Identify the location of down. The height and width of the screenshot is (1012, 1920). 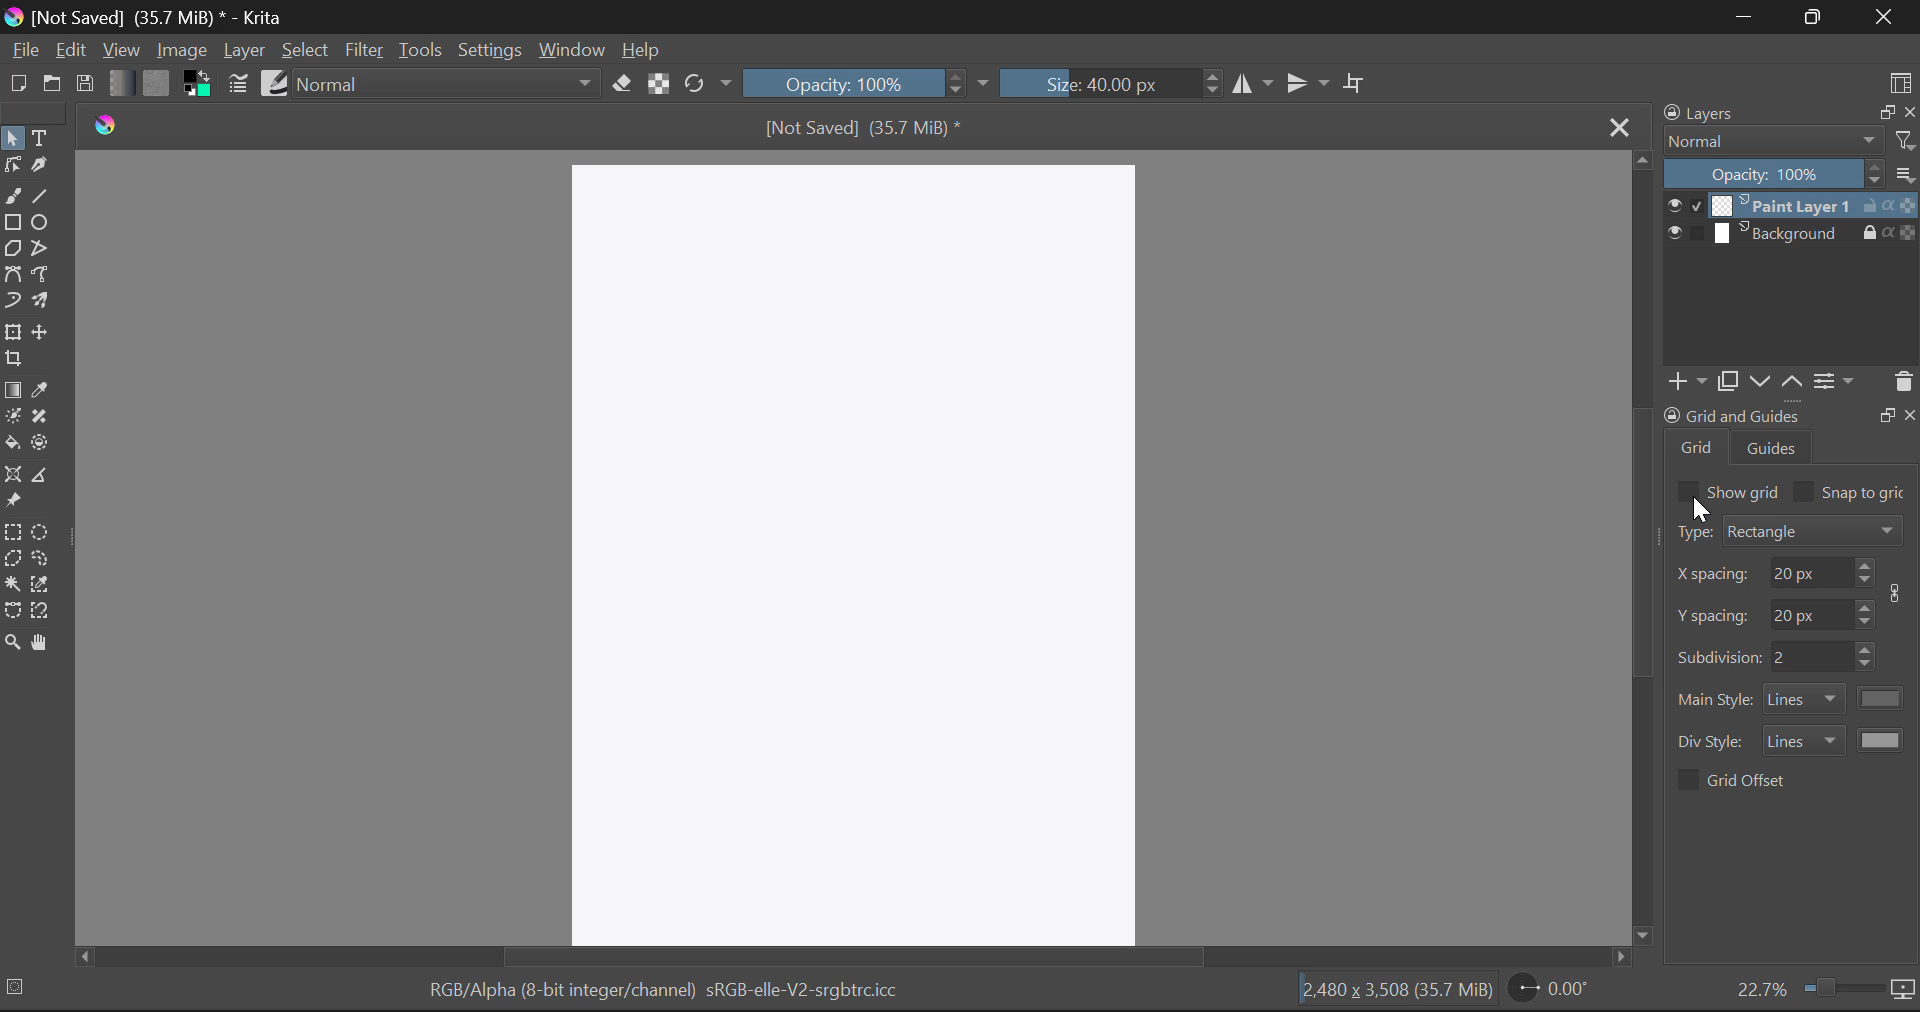
(1757, 381).